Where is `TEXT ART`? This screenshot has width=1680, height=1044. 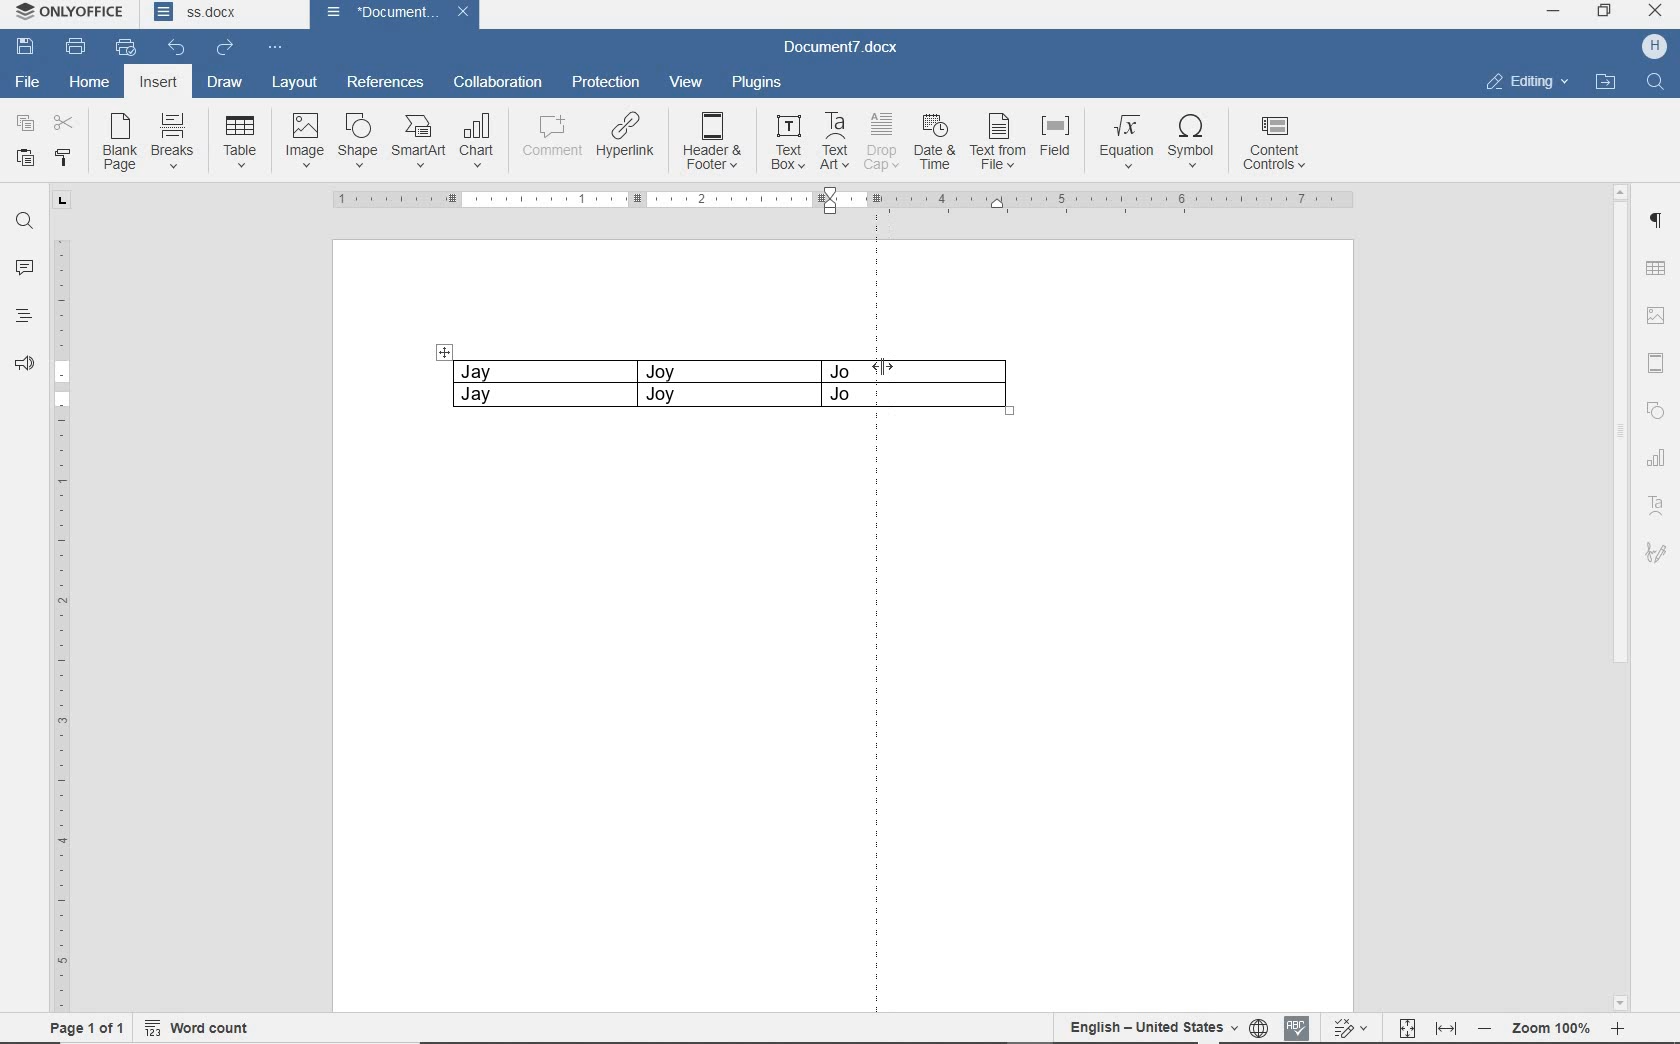 TEXT ART is located at coordinates (1656, 505).